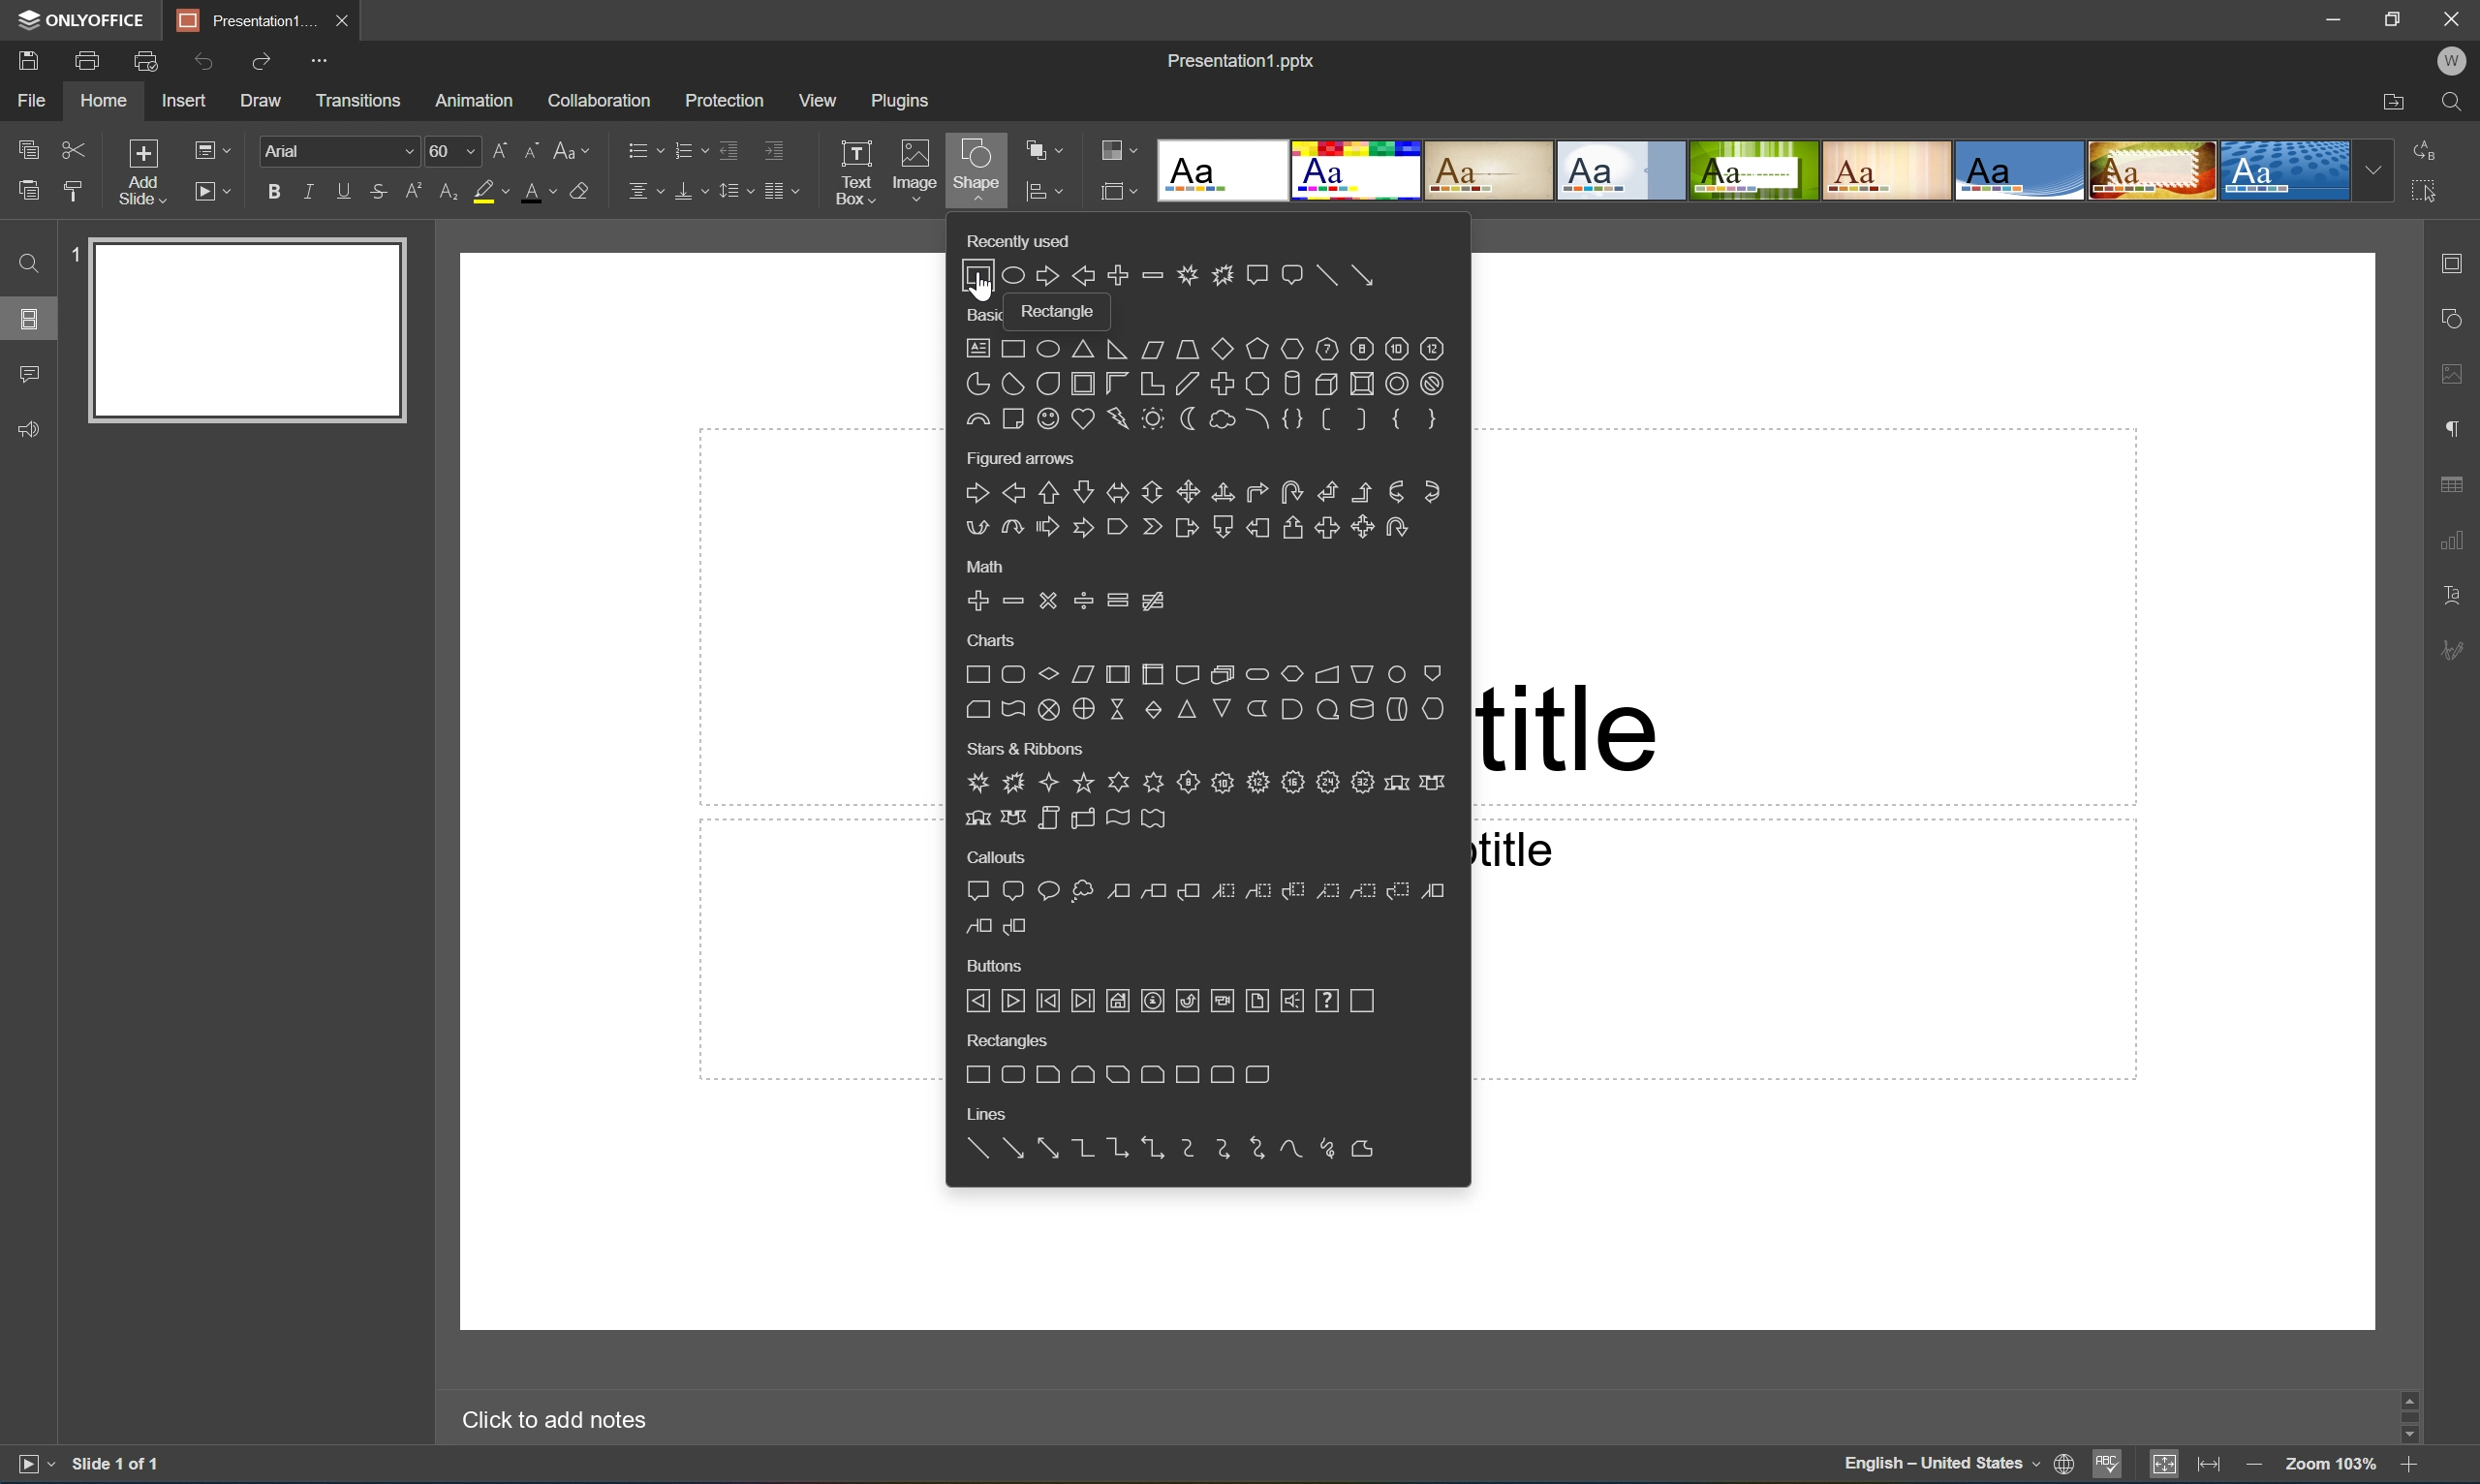  I want to click on Scroll Bar, so click(2403, 1419).